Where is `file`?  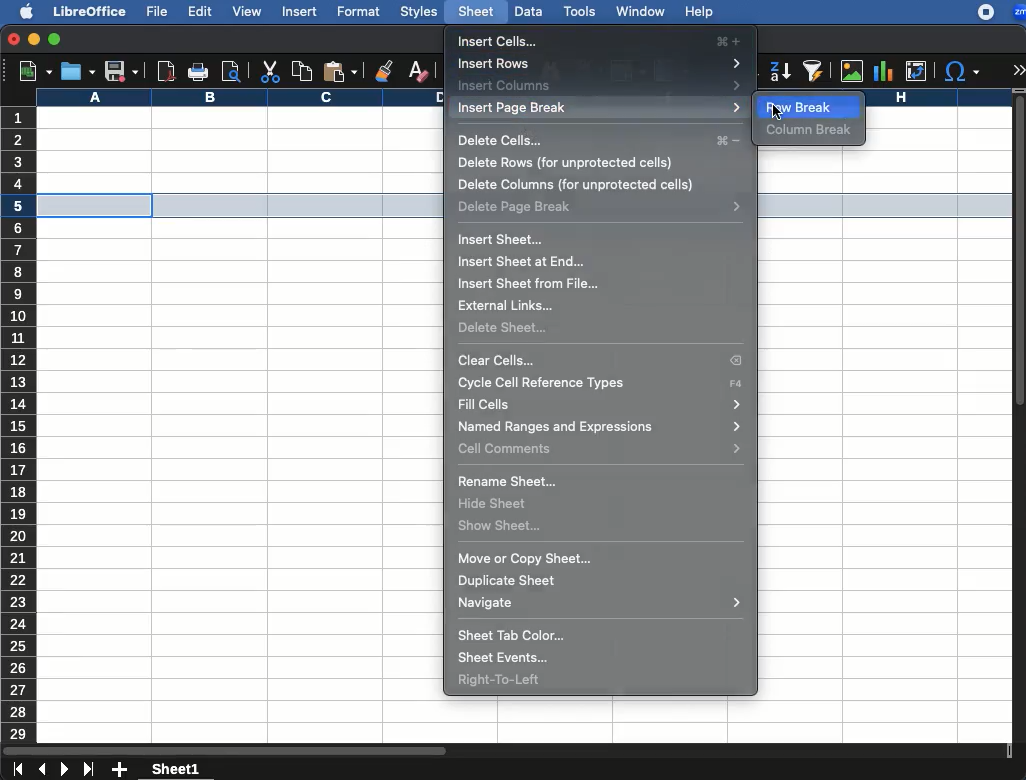
file is located at coordinates (156, 12).